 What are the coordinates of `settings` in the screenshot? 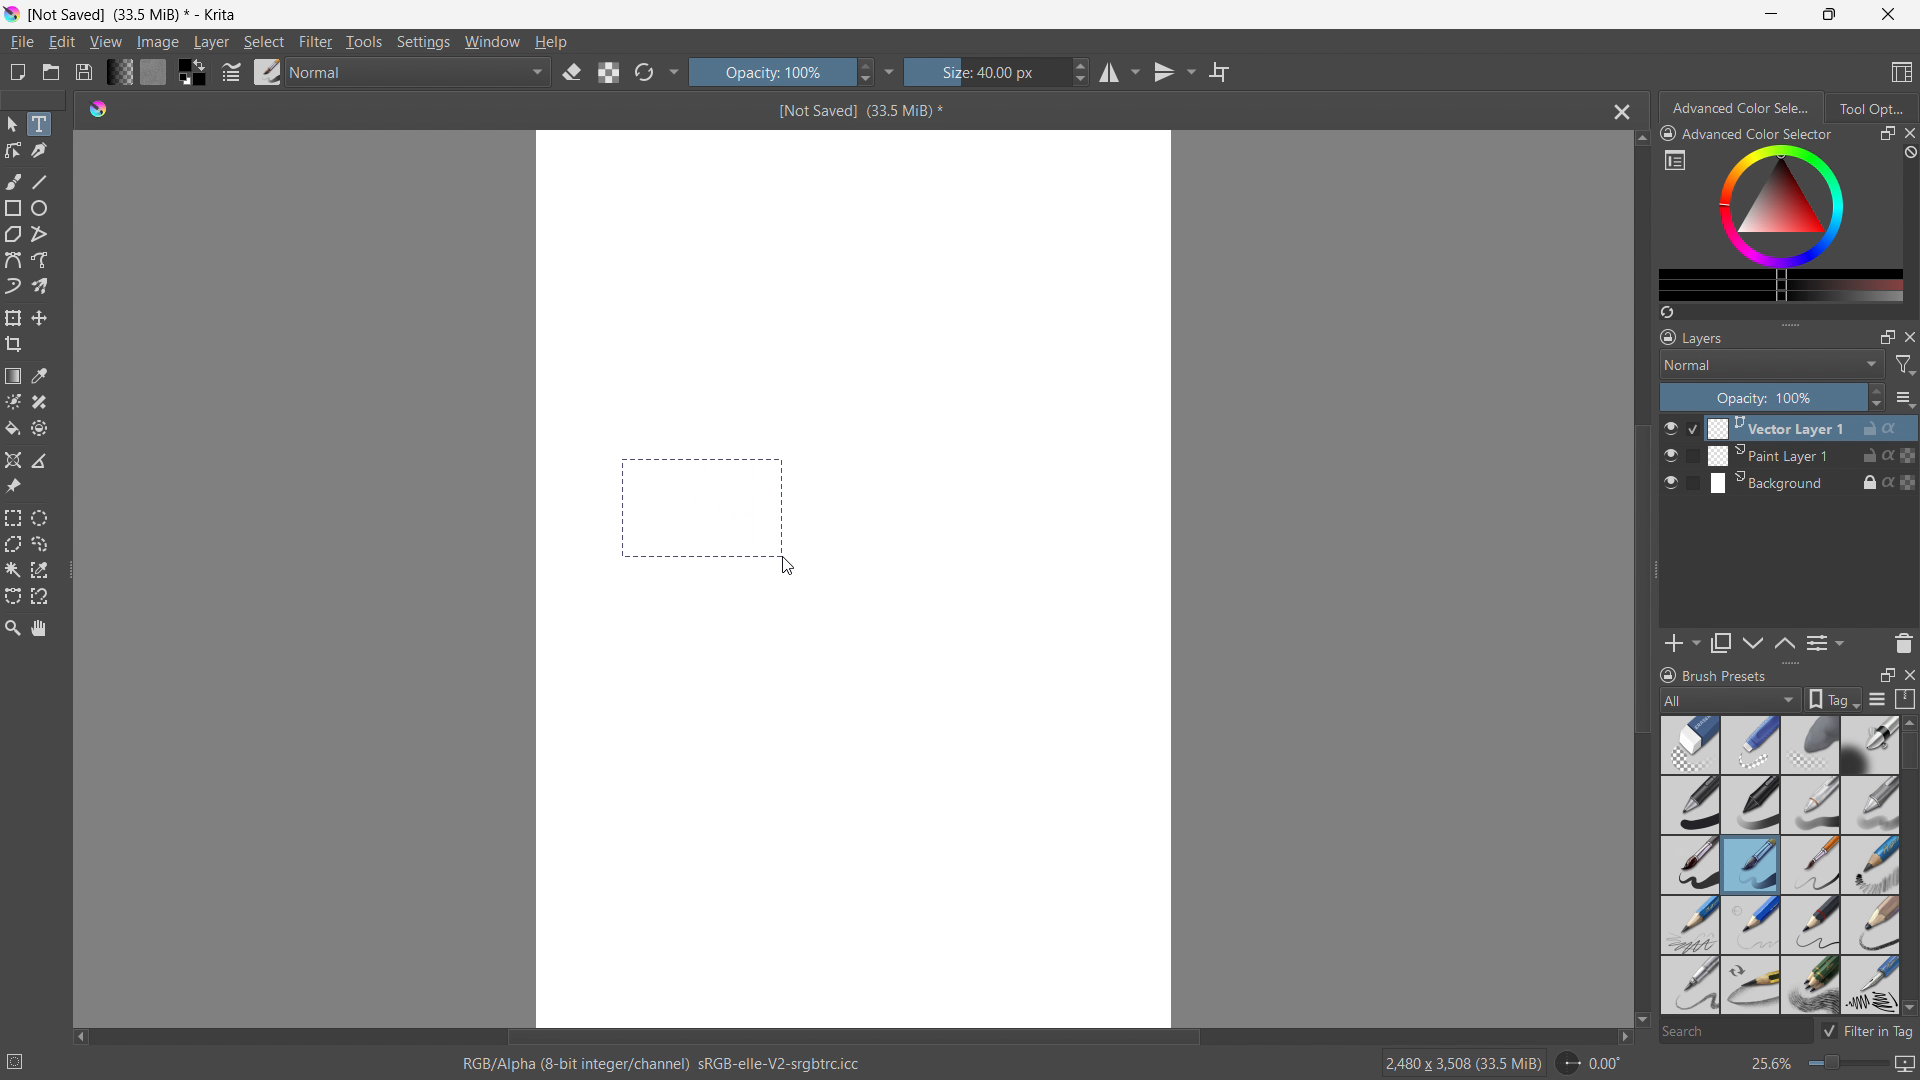 It's located at (423, 43).